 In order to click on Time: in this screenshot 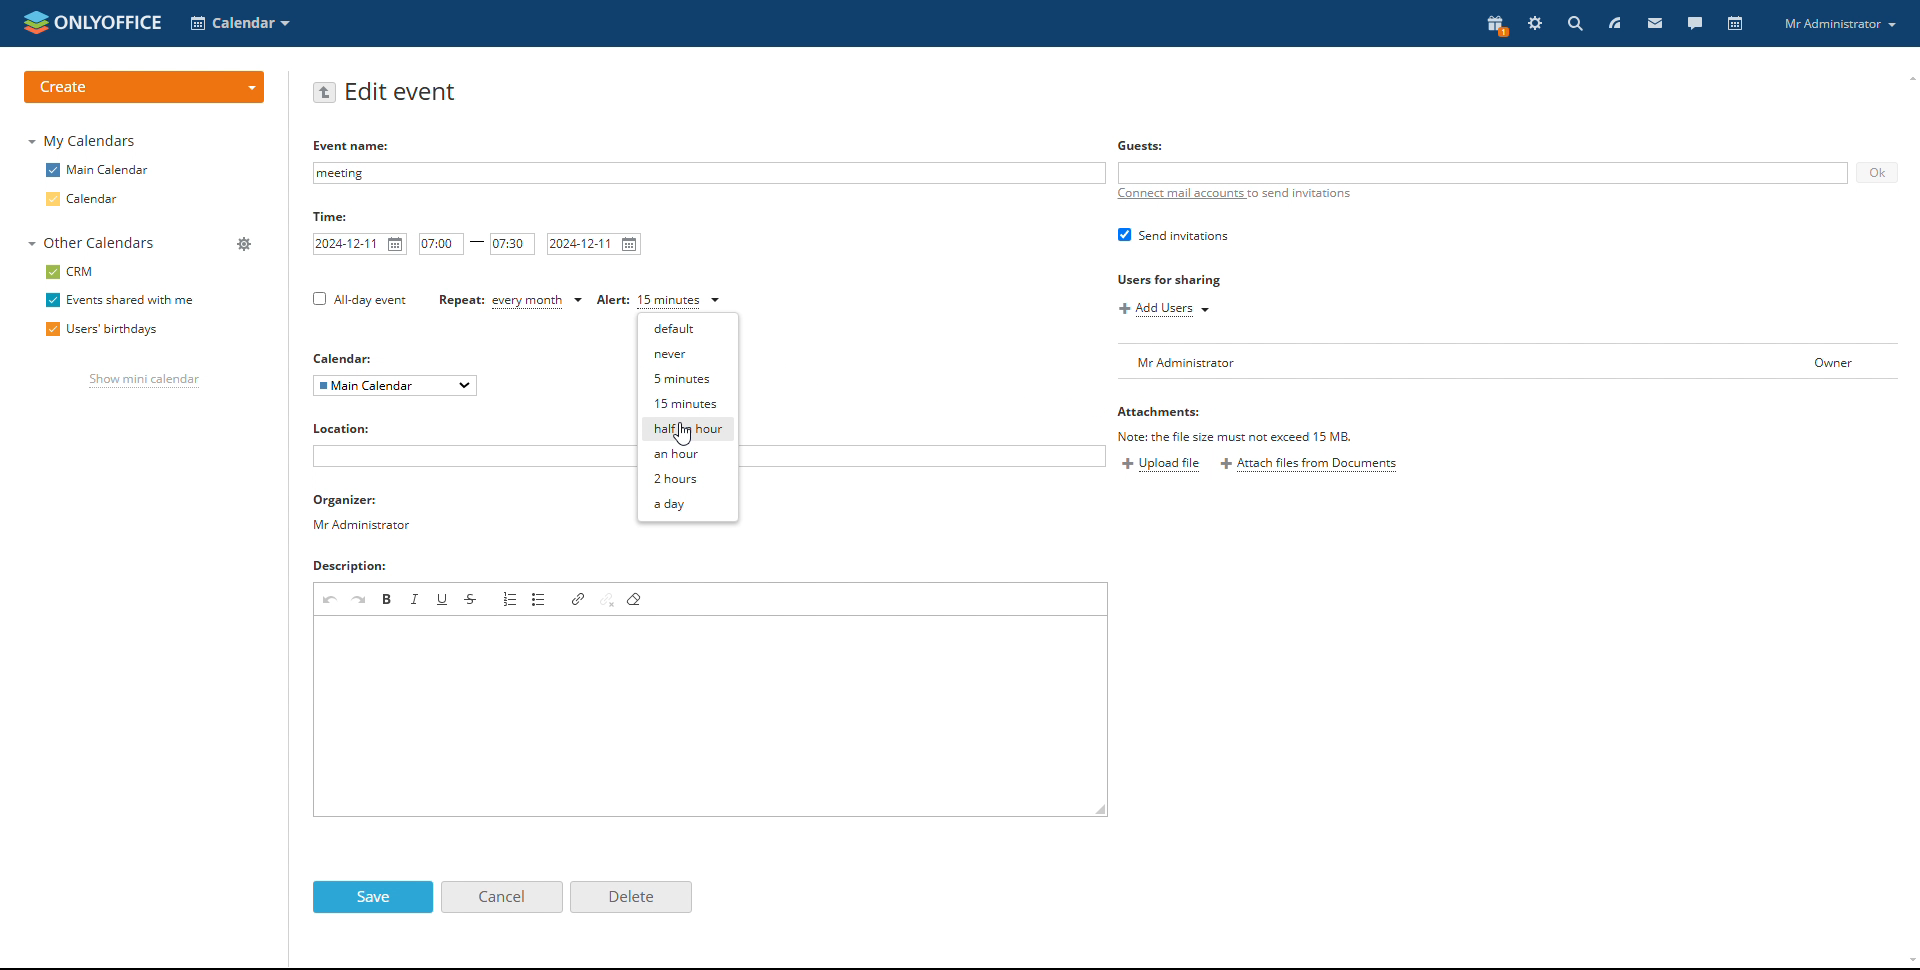, I will do `click(334, 215)`.